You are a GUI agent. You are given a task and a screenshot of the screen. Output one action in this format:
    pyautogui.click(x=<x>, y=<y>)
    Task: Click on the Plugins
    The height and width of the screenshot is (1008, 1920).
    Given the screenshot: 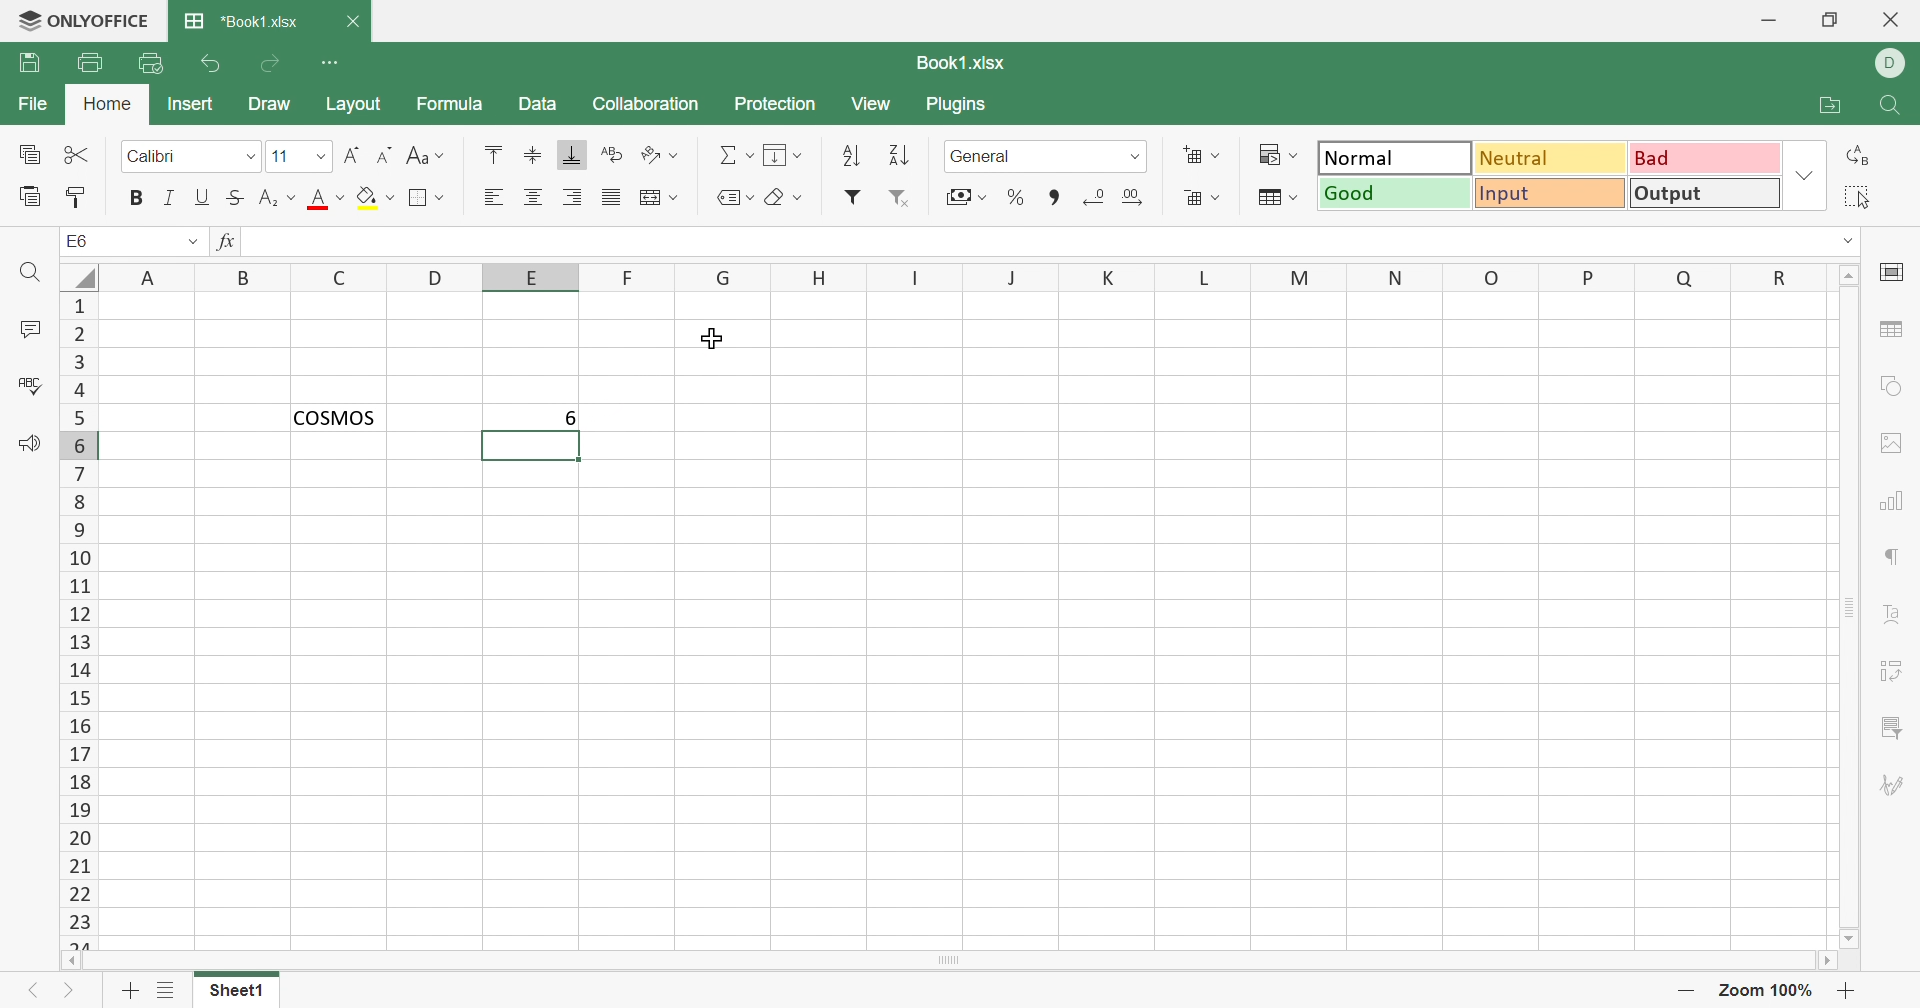 What is the action you would take?
    pyautogui.click(x=957, y=104)
    